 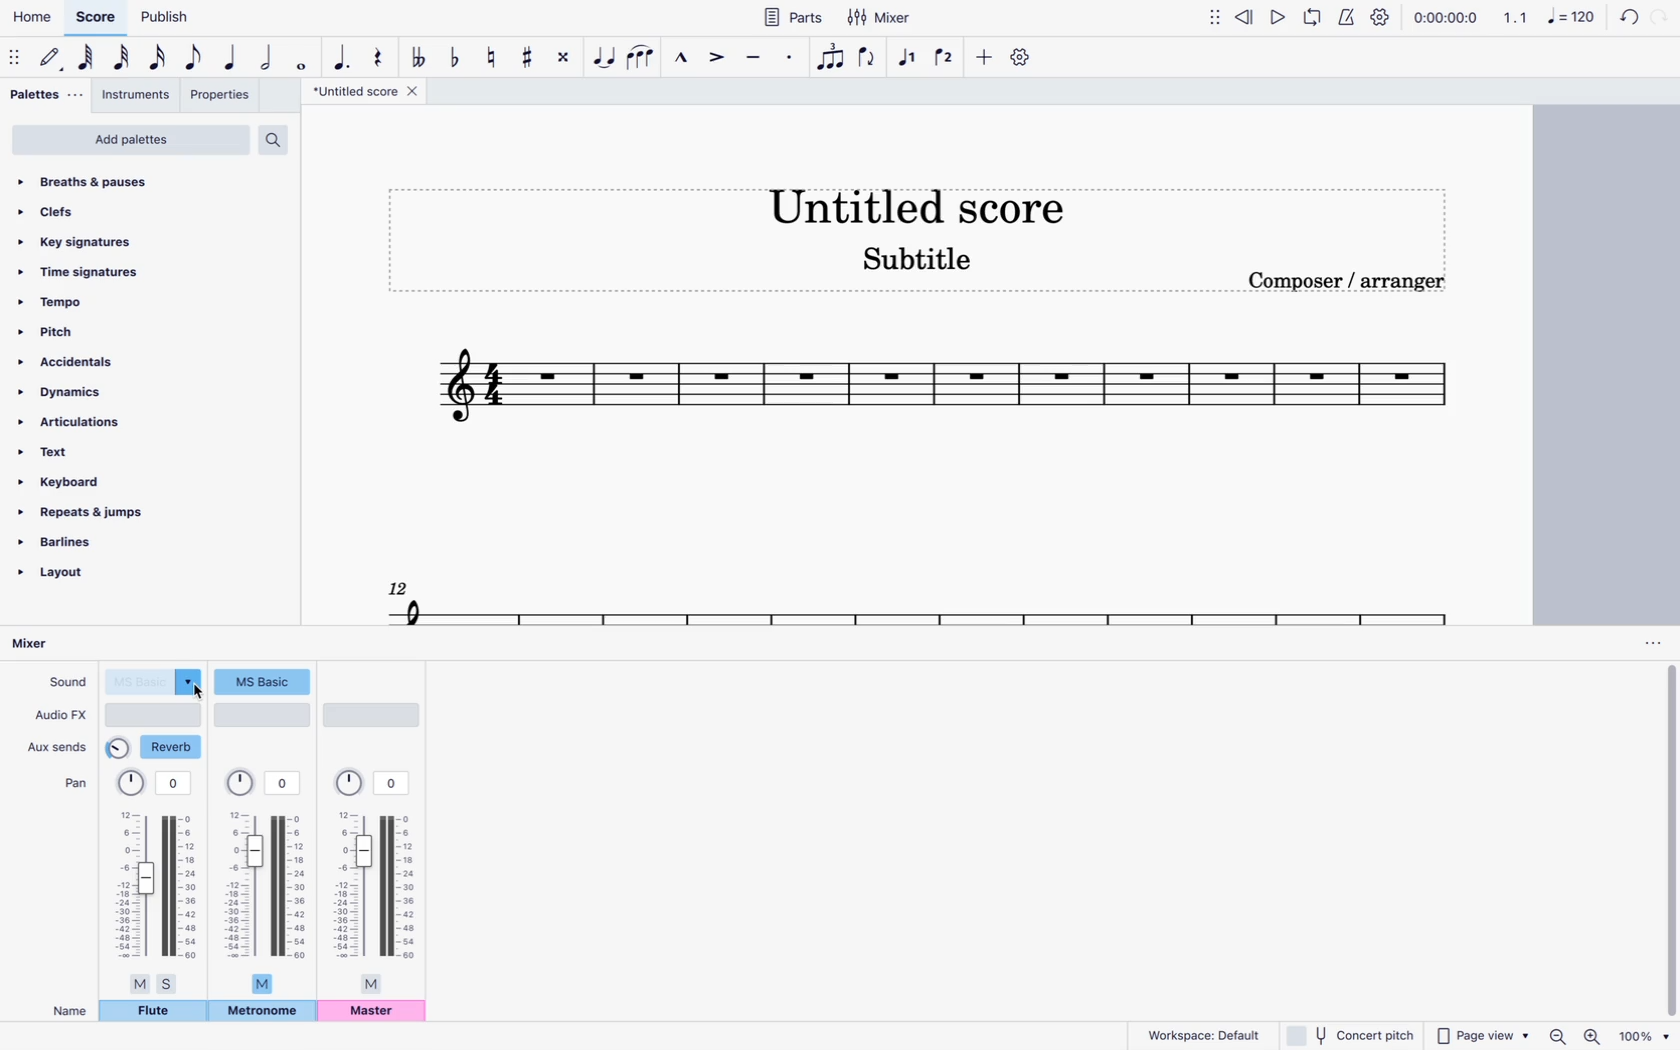 I want to click on settings, so click(x=1023, y=57).